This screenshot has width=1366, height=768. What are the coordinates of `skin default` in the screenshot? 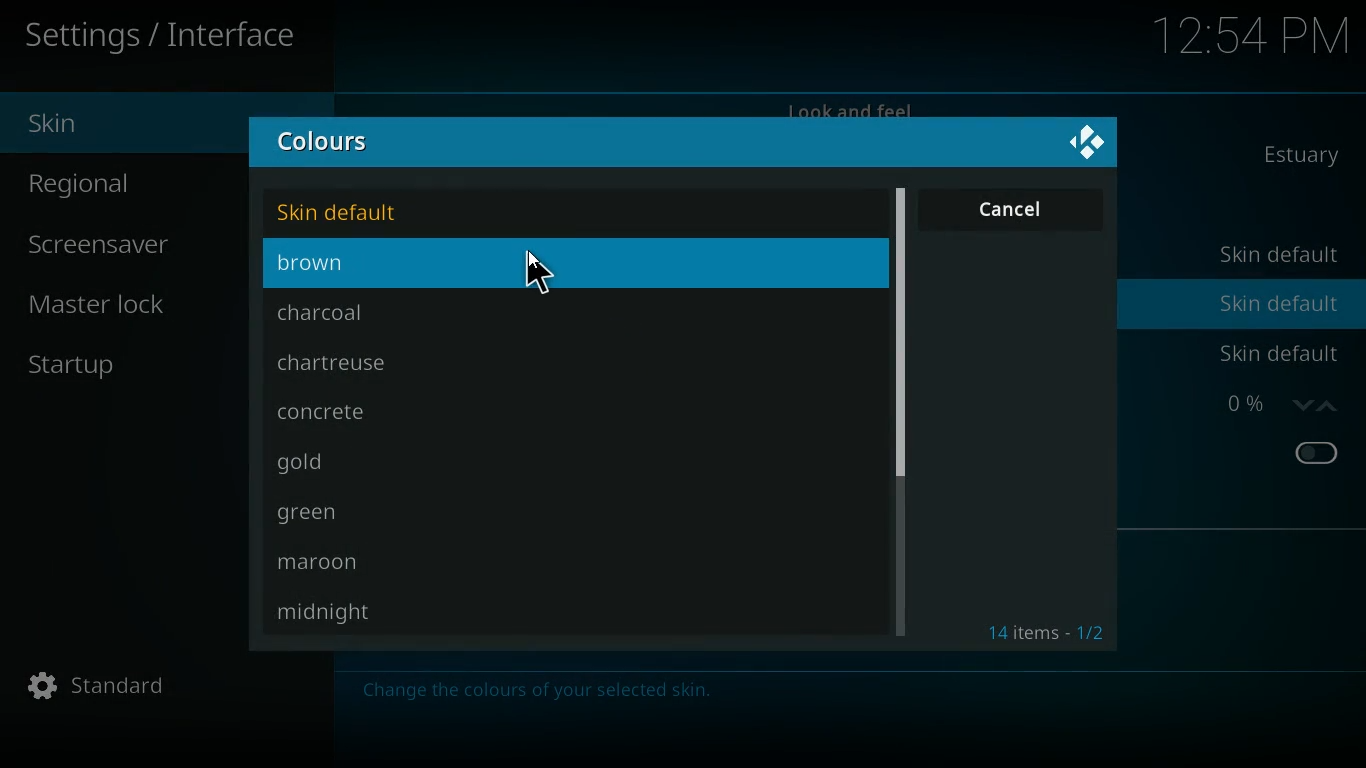 It's located at (367, 210).